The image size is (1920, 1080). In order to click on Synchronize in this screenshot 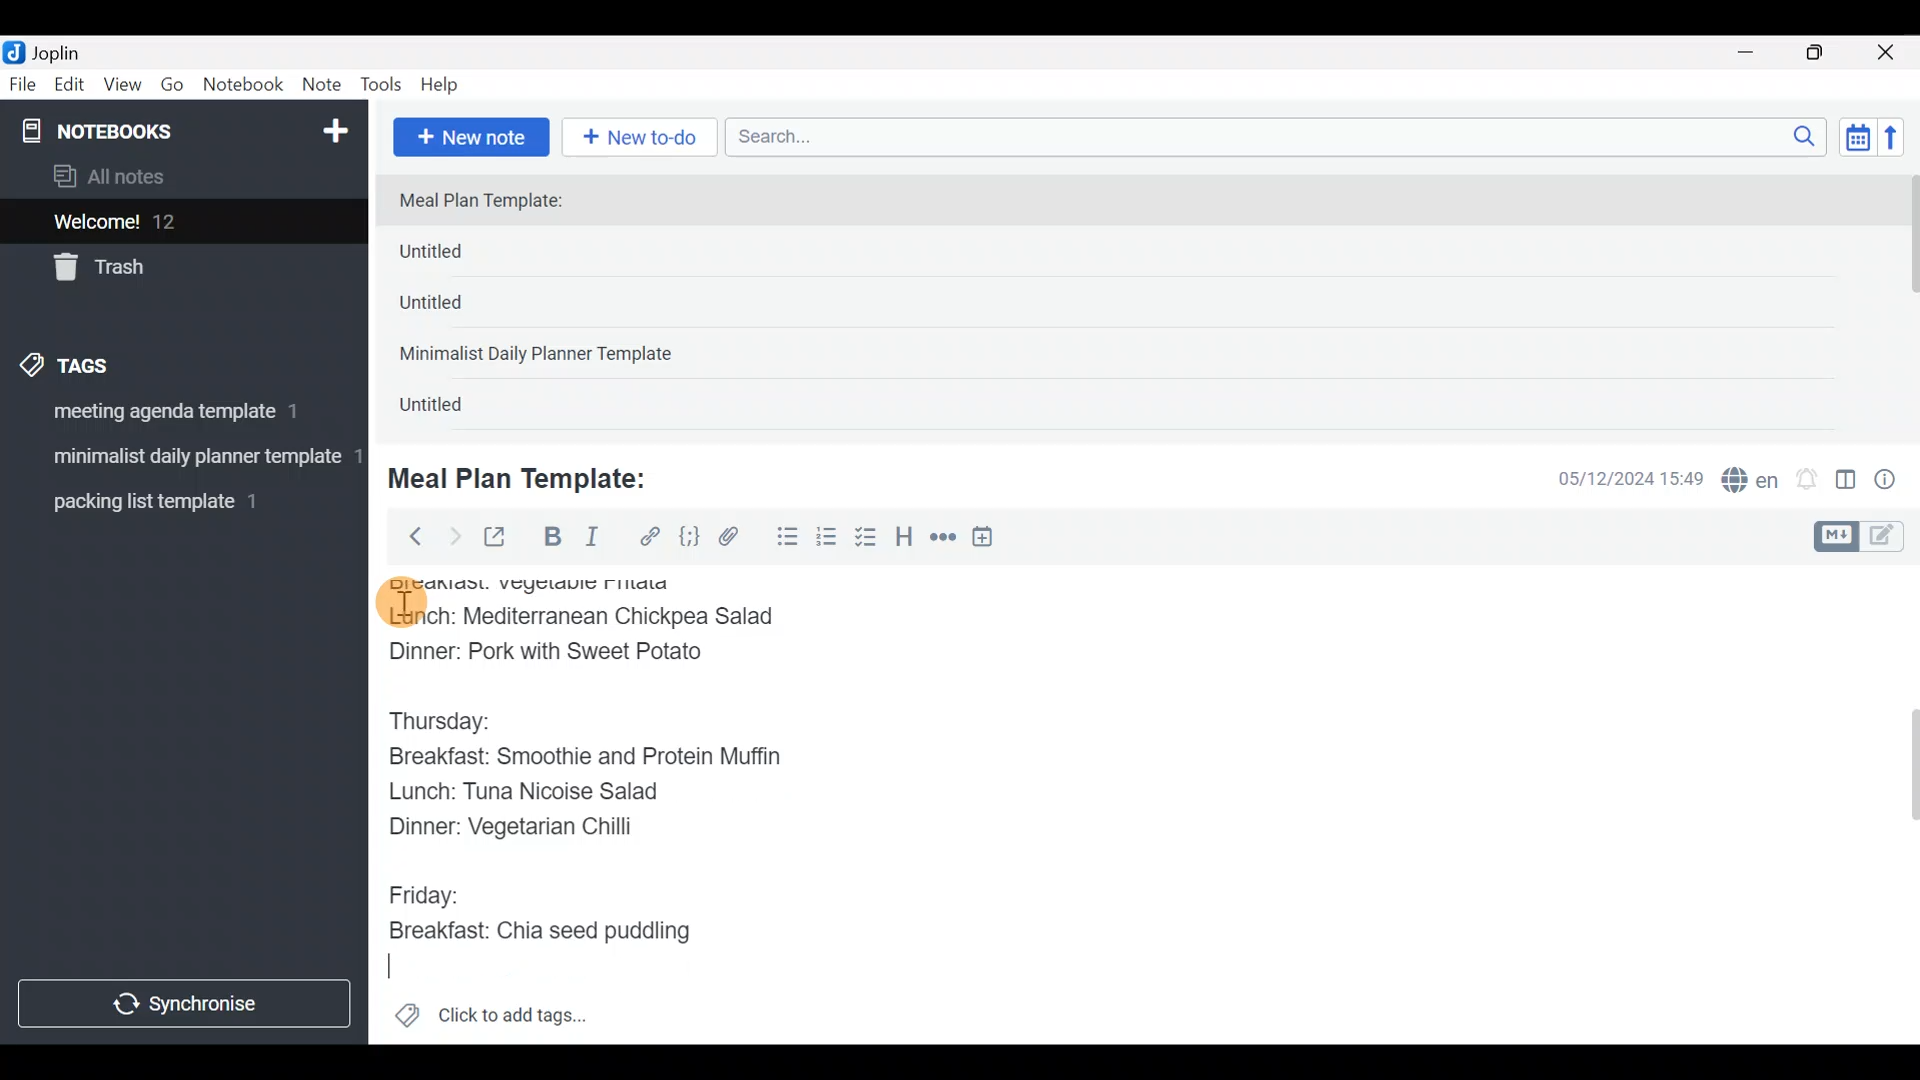, I will do `click(187, 1003)`.